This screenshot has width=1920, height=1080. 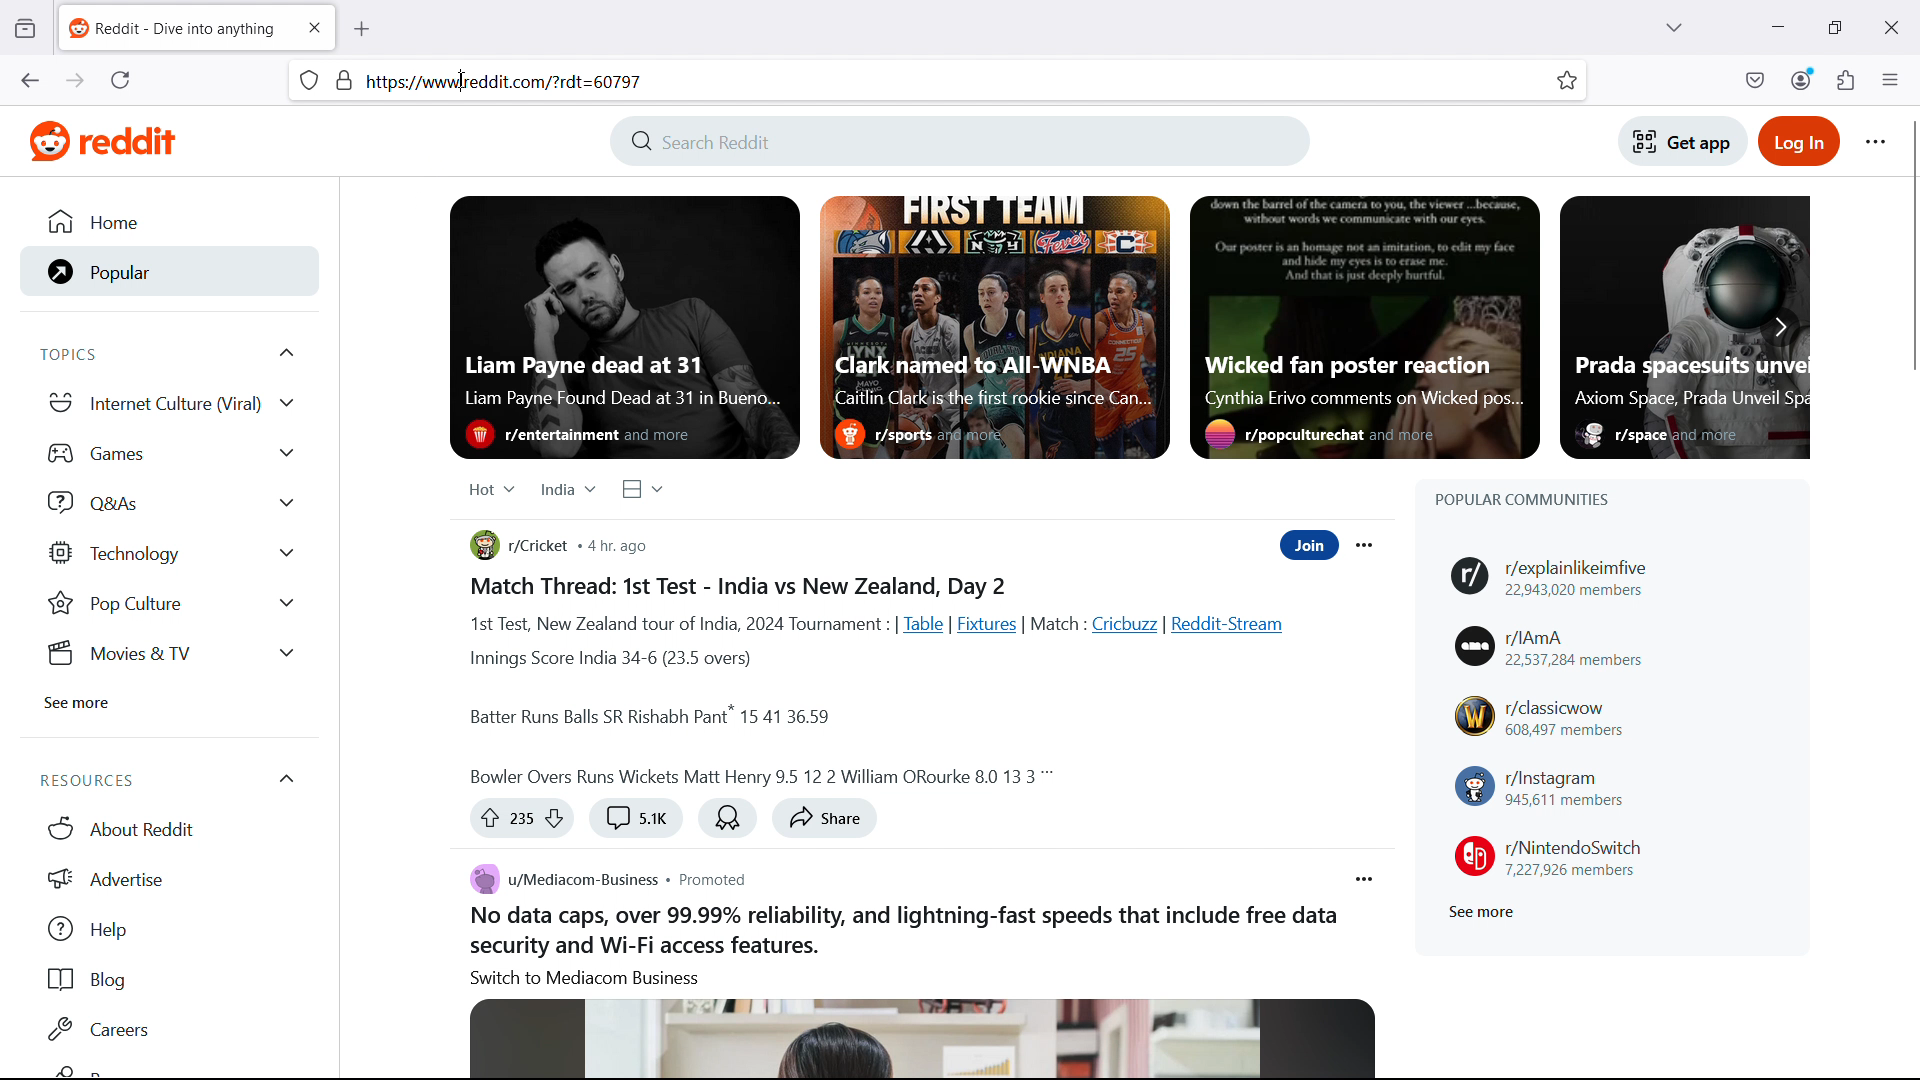 I want to click on Post options, so click(x=1365, y=879).